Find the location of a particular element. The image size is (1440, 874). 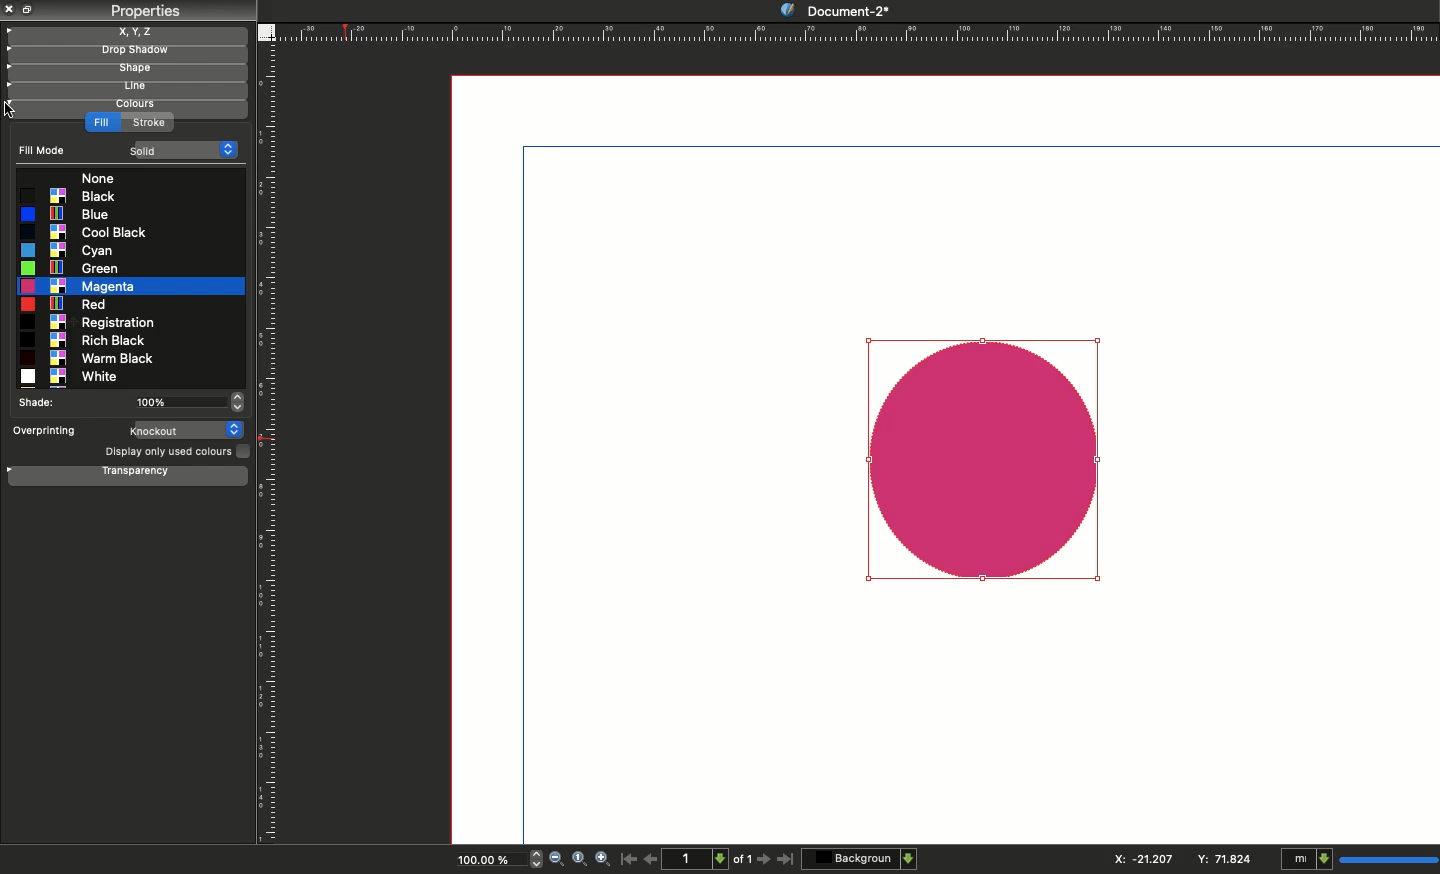

Previous page is located at coordinates (651, 858).